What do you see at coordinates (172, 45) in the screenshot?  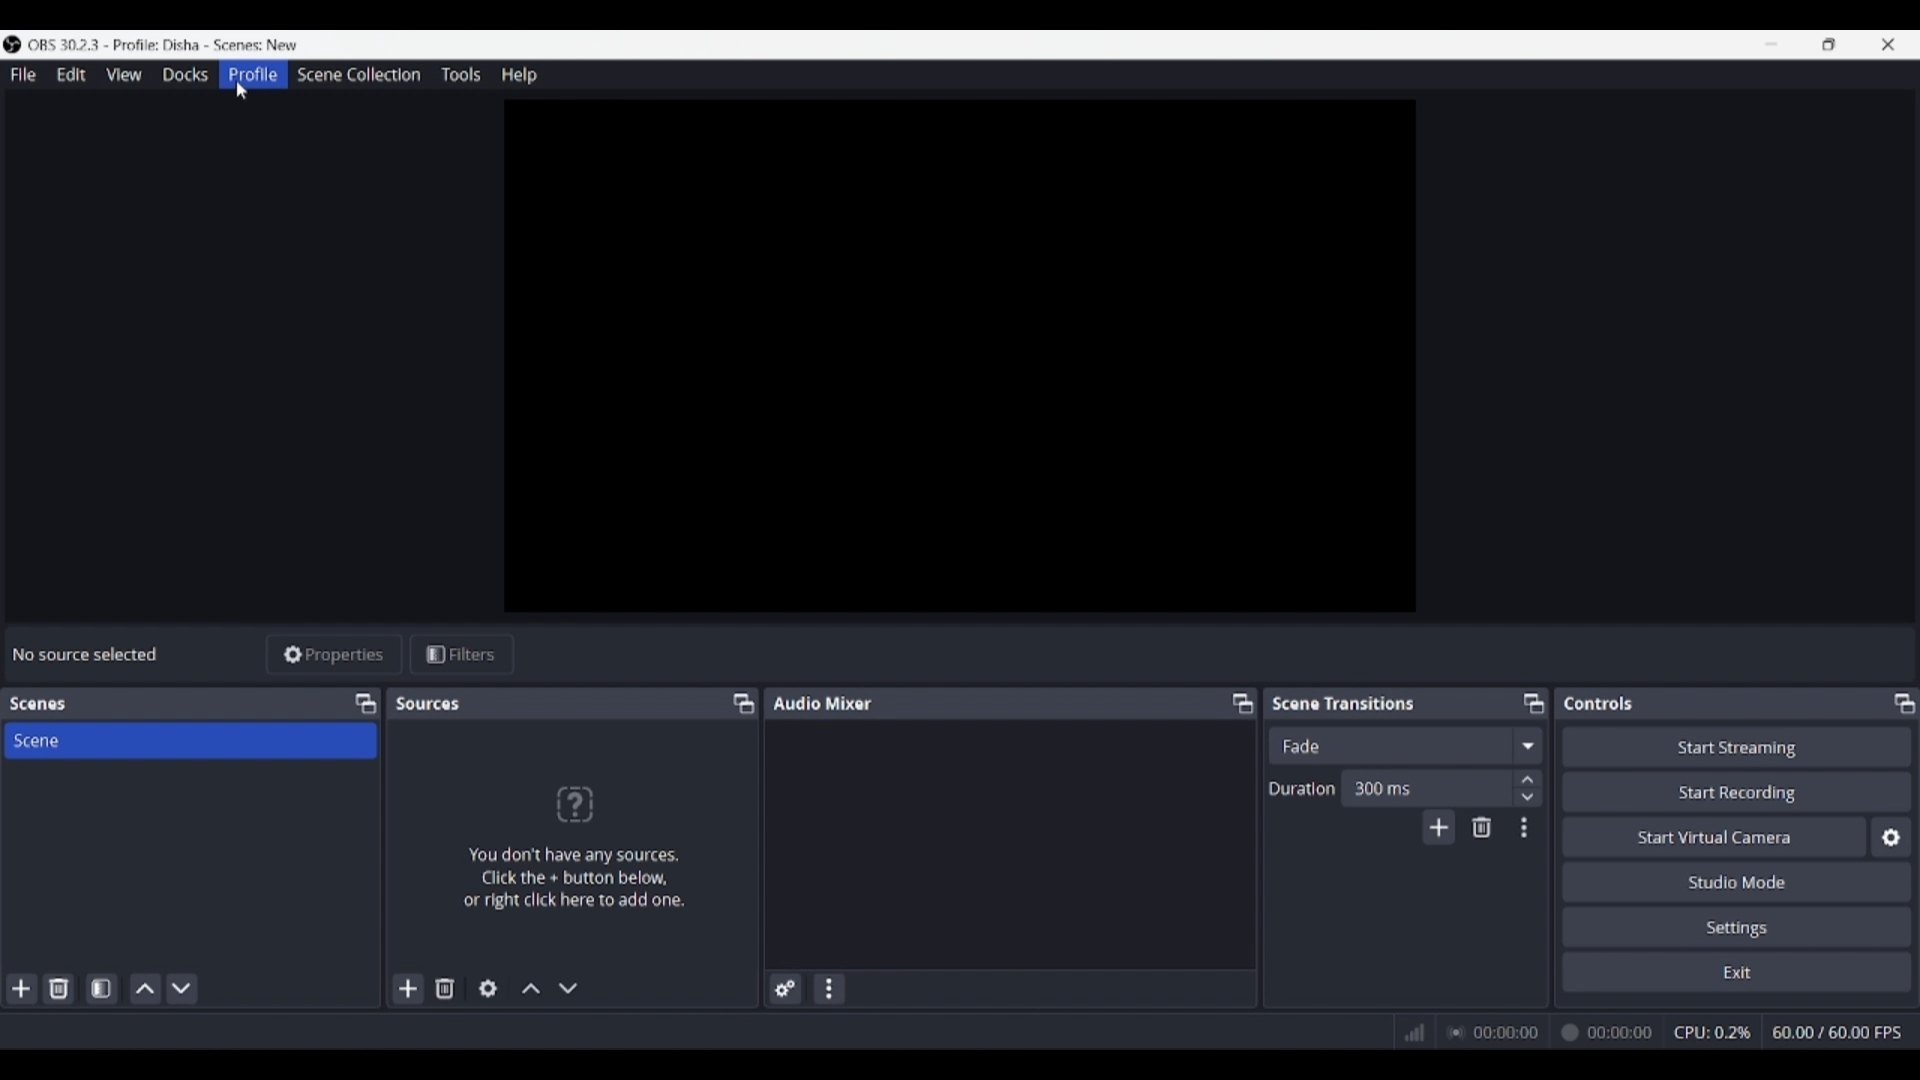 I see `Software and project name` at bounding box center [172, 45].